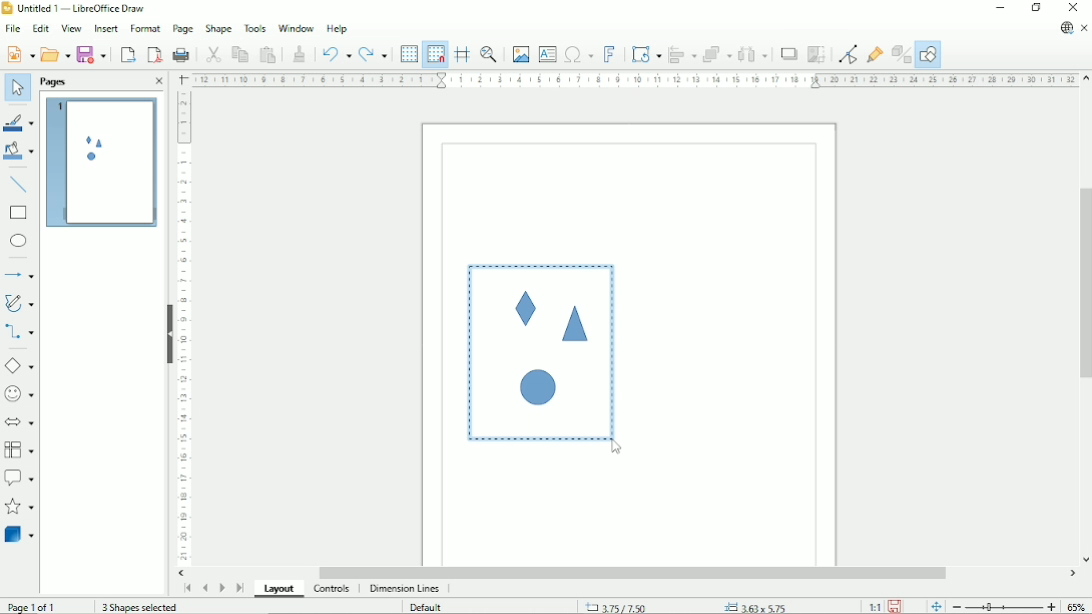 The height and width of the screenshot is (614, 1092). Describe the element at coordinates (40, 27) in the screenshot. I see `Edit` at that location.